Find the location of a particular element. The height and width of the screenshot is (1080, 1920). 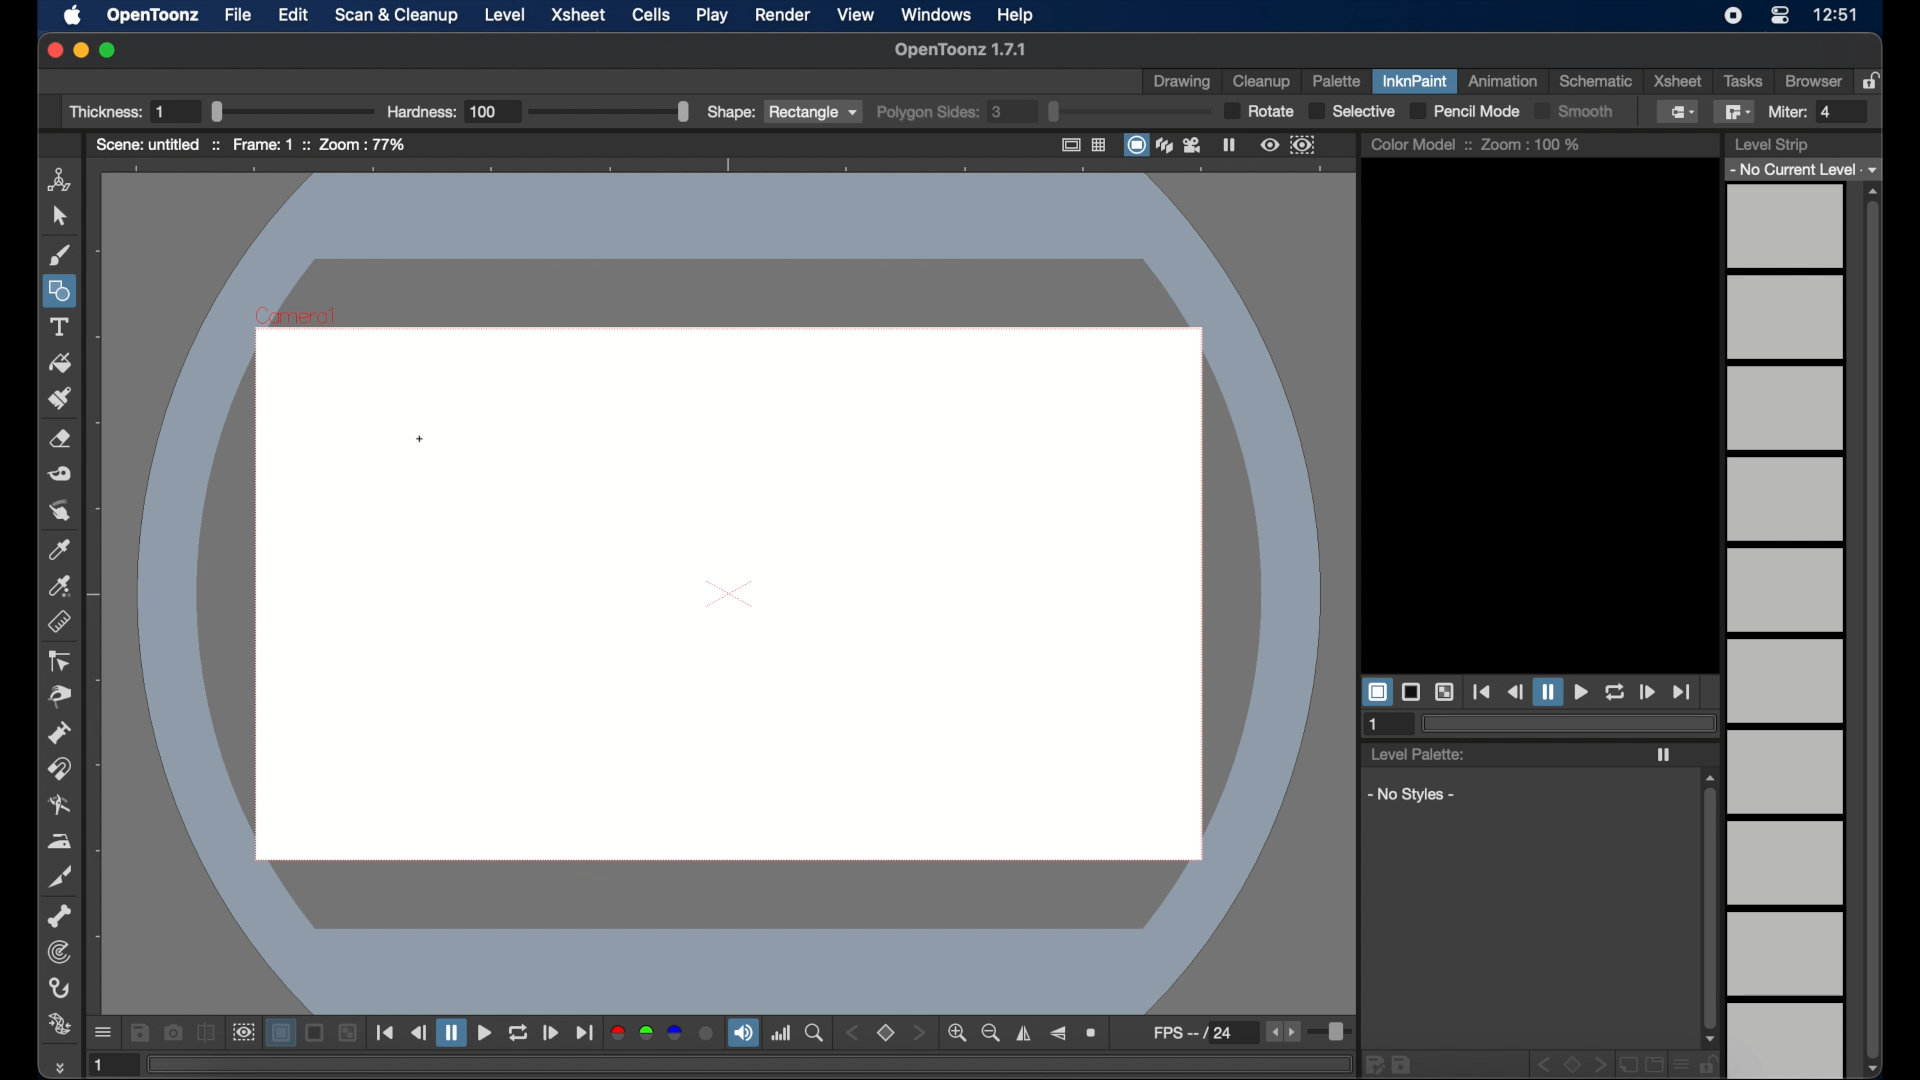

picker tool is located at coordinates (61, 586).